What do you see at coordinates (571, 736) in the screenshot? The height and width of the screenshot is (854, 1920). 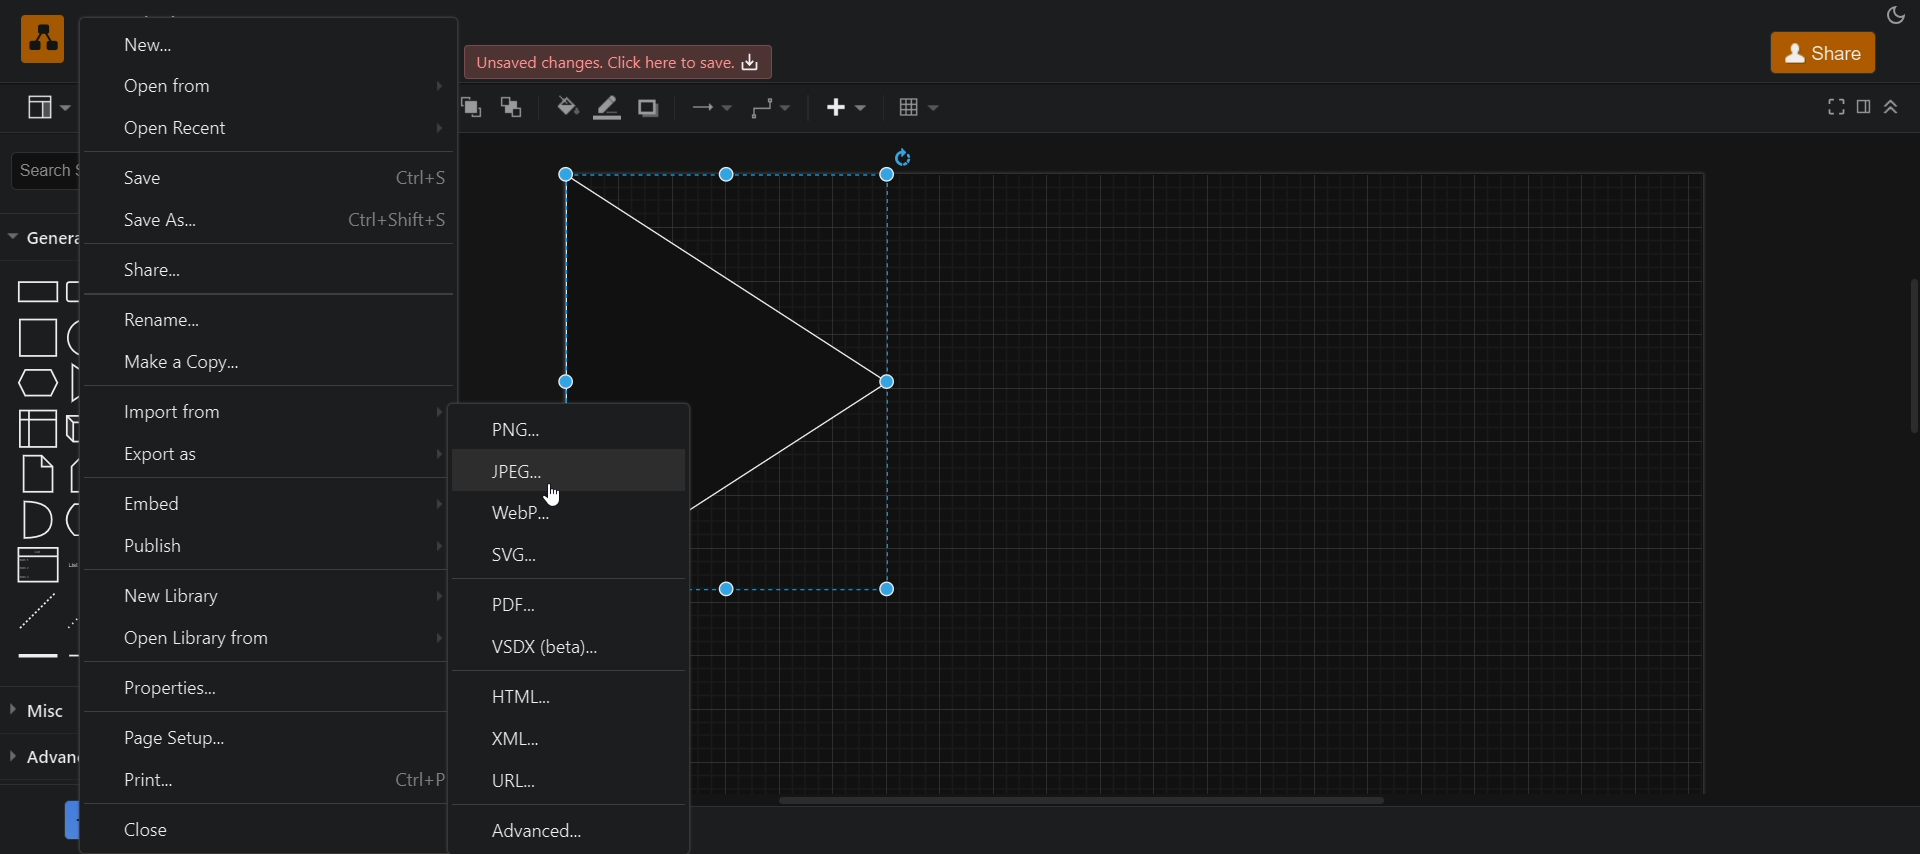 I see `xml` at bounding box center [571, 736].